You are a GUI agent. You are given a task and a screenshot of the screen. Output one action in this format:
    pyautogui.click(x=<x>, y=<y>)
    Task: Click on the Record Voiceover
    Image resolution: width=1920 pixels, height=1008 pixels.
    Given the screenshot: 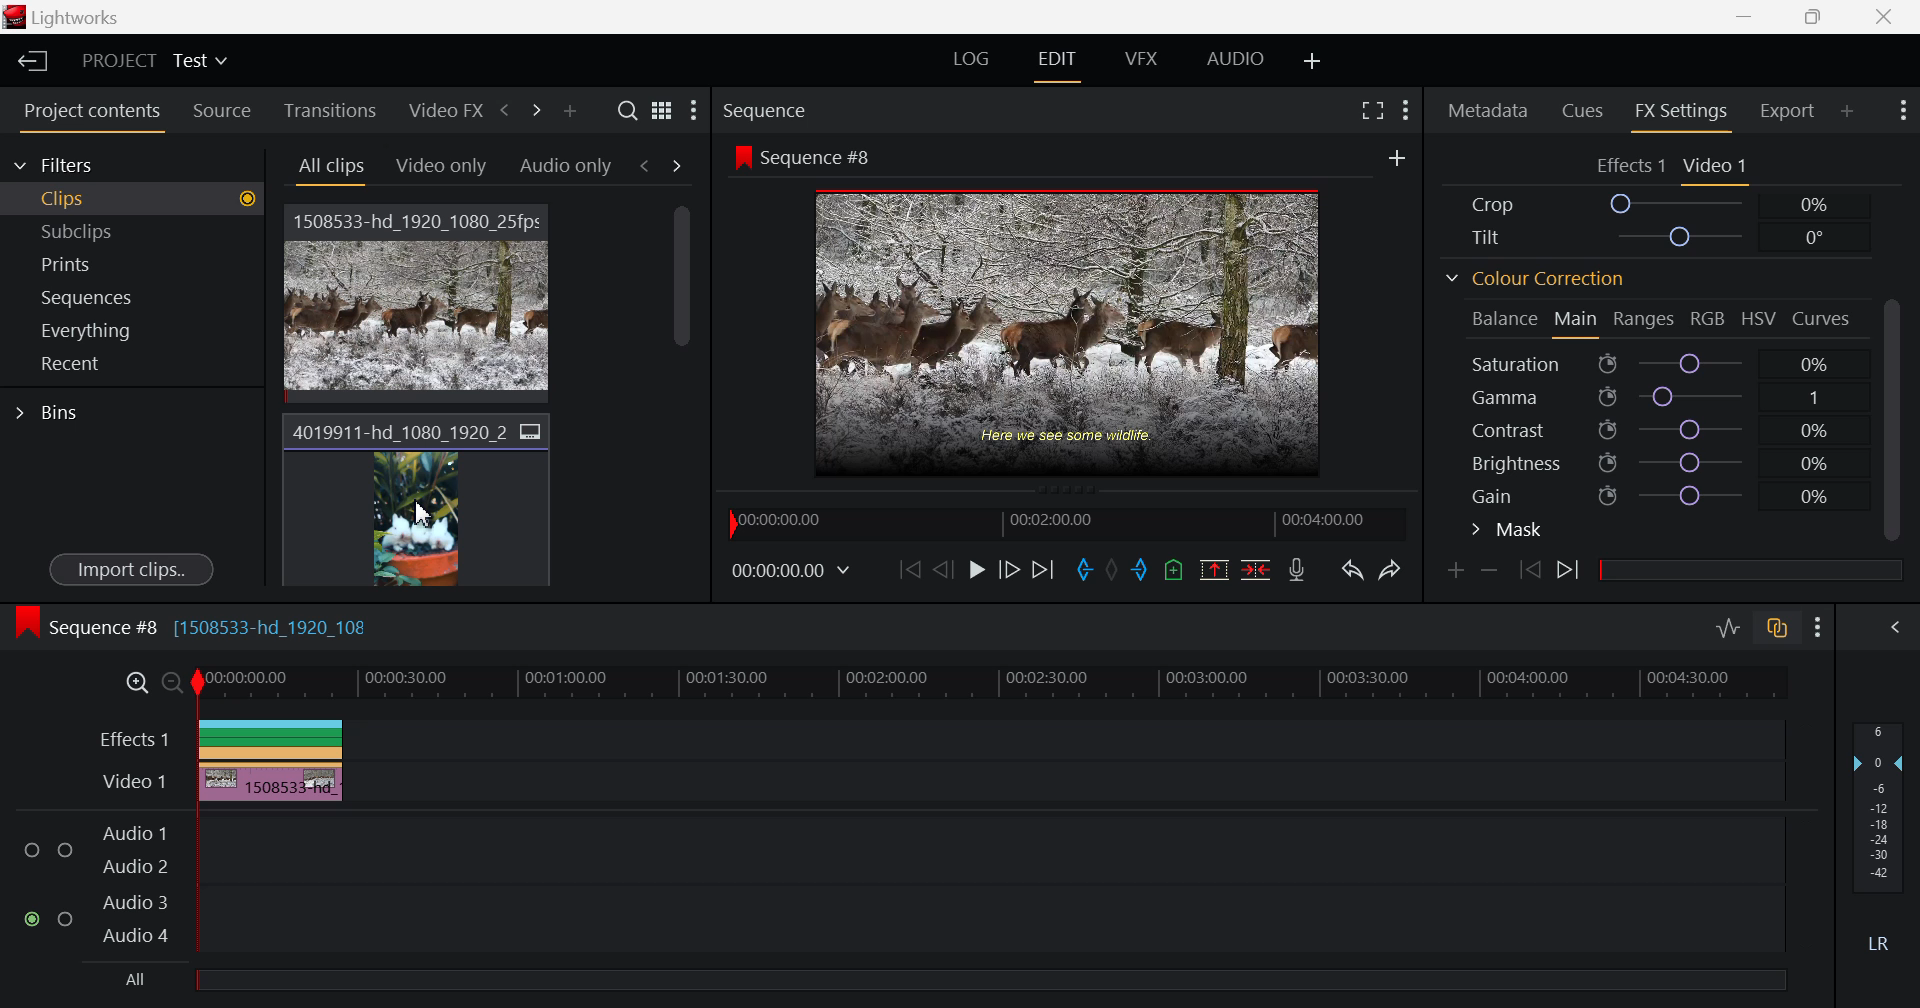 What is the action you would take?
    pyautogui.click(x=1298, y=573)
    